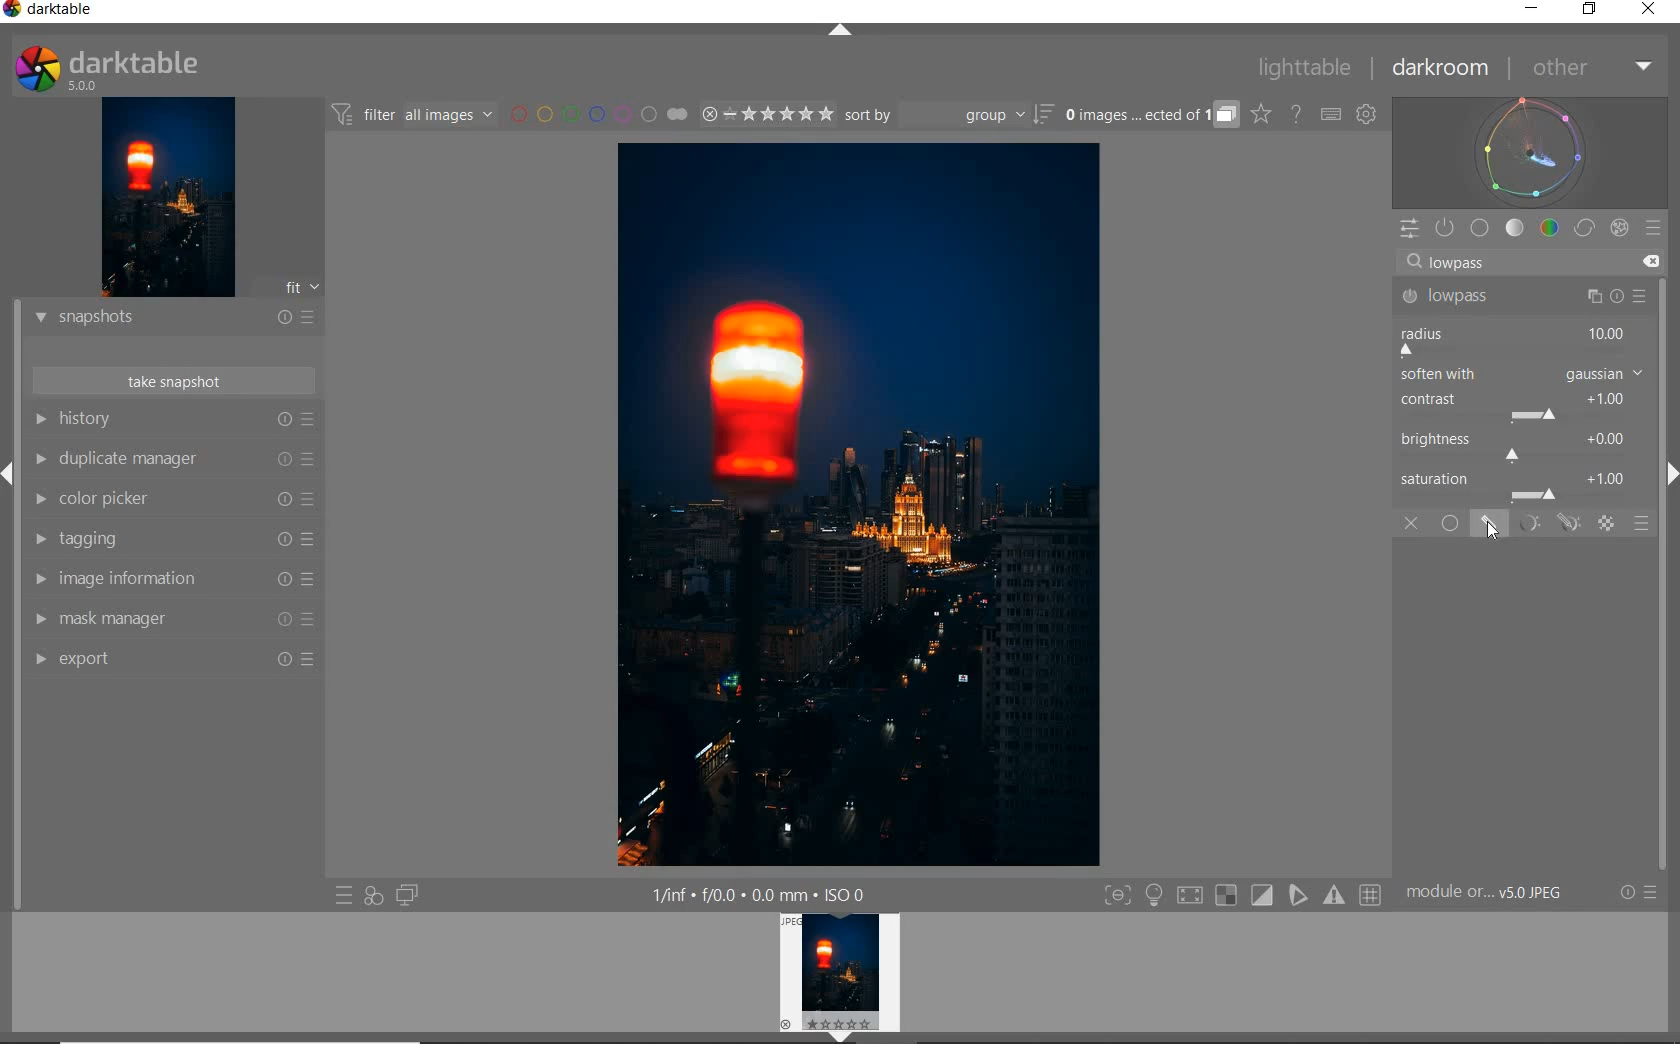 This screenshot has height=1044, width=1680. I want to click on LIGHTTABLE, so click(1307, 66).